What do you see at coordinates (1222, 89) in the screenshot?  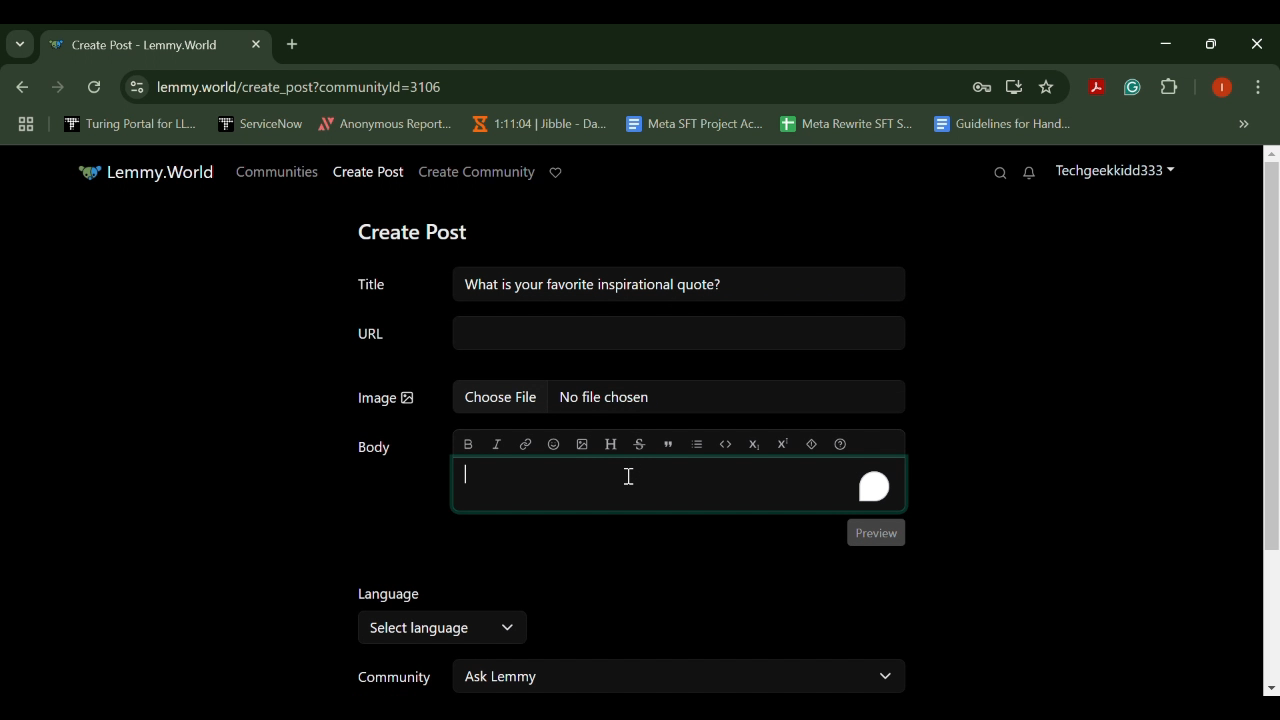 I see `Browser Profile ` at bounding box center [1222, 89].